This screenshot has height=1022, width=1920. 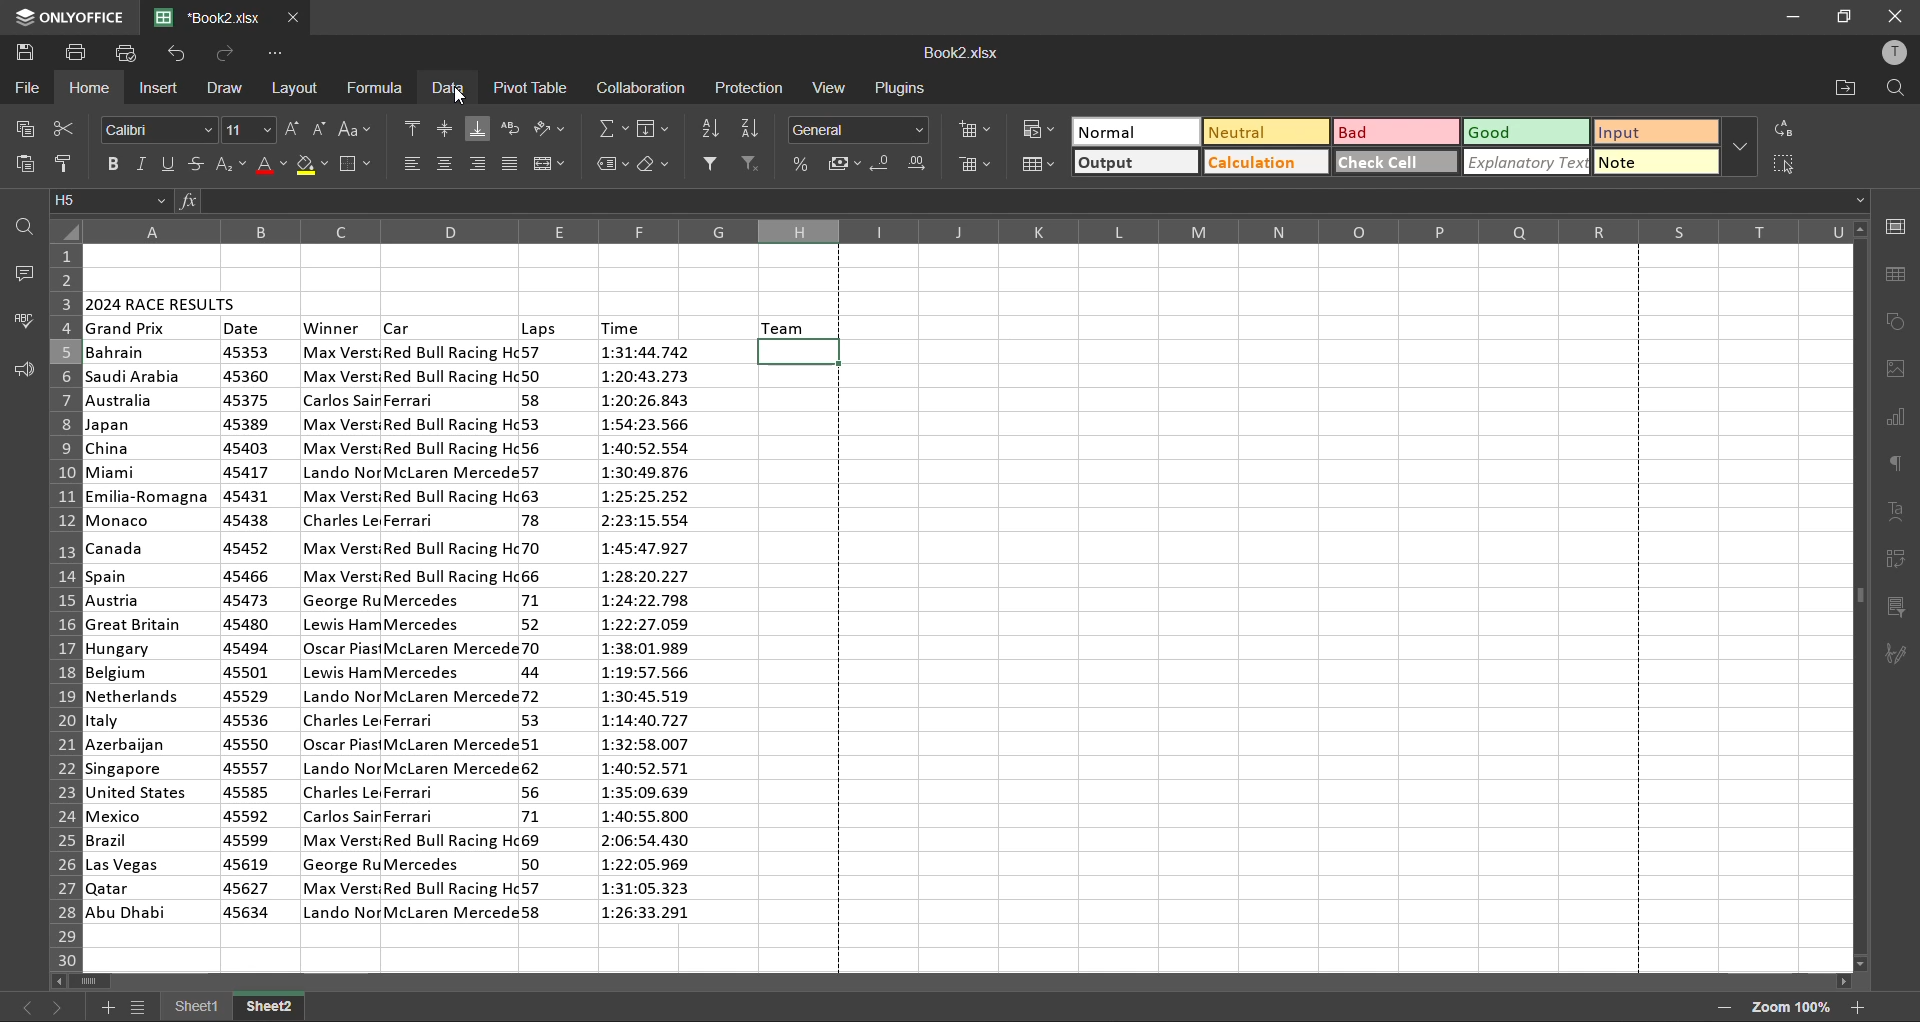 I want to click on find, so click(x=1889, y=88).